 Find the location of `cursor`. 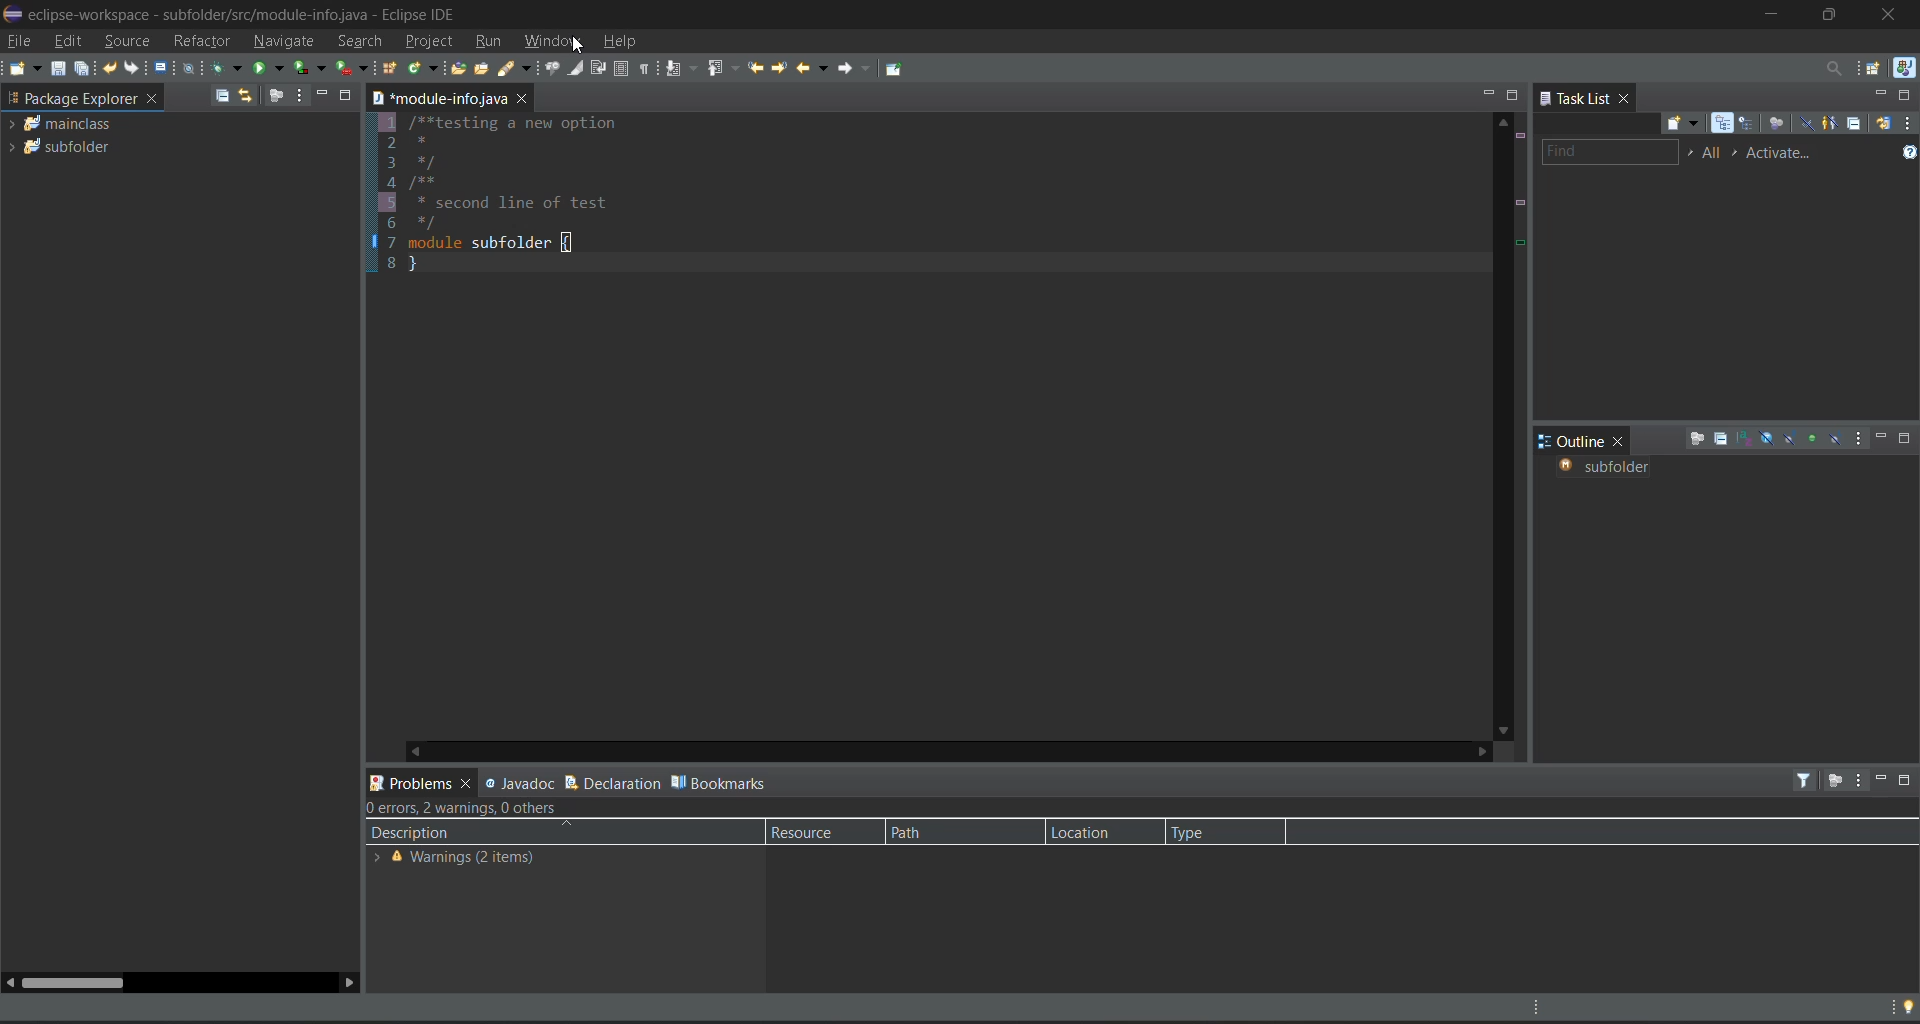

cursor is located at coordinates (586, 40).